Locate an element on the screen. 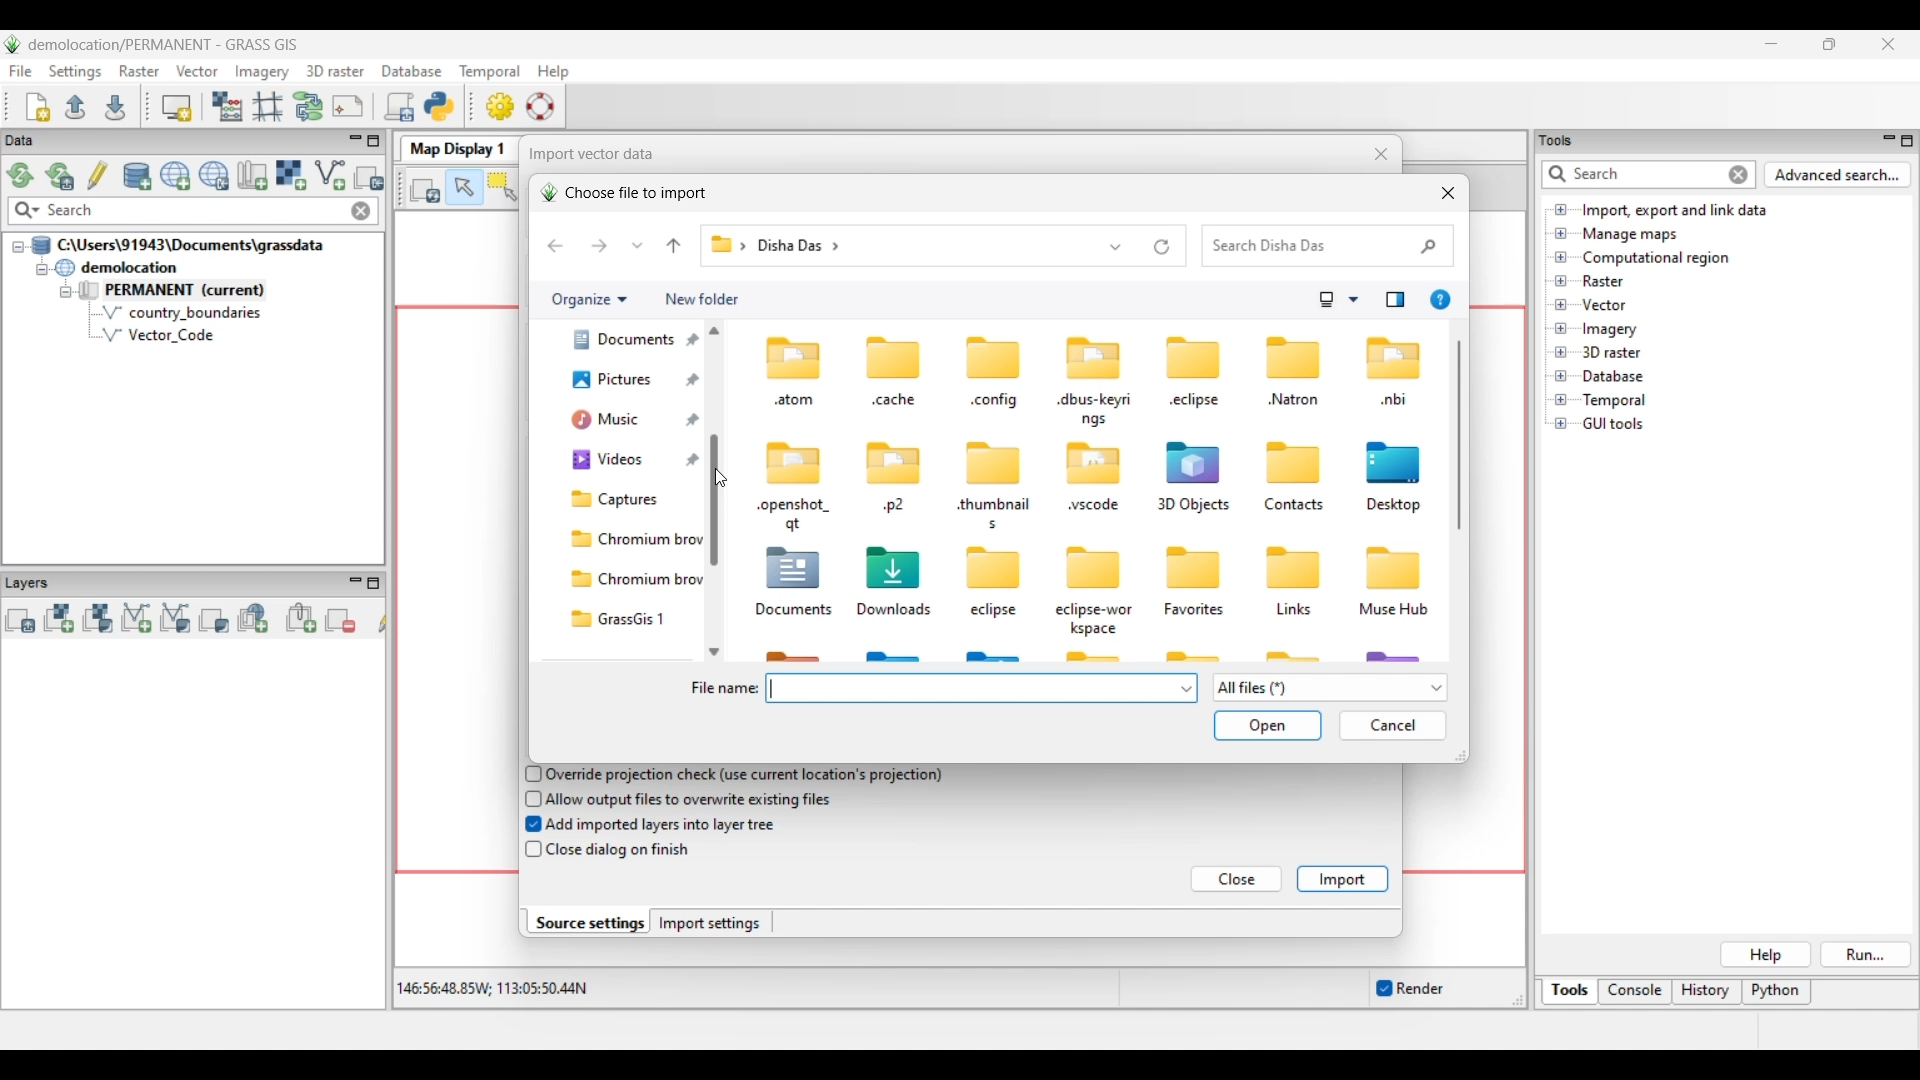 The width and height of the screenshot is (1920, 1080). tools is located at coordinates (1563, 139).